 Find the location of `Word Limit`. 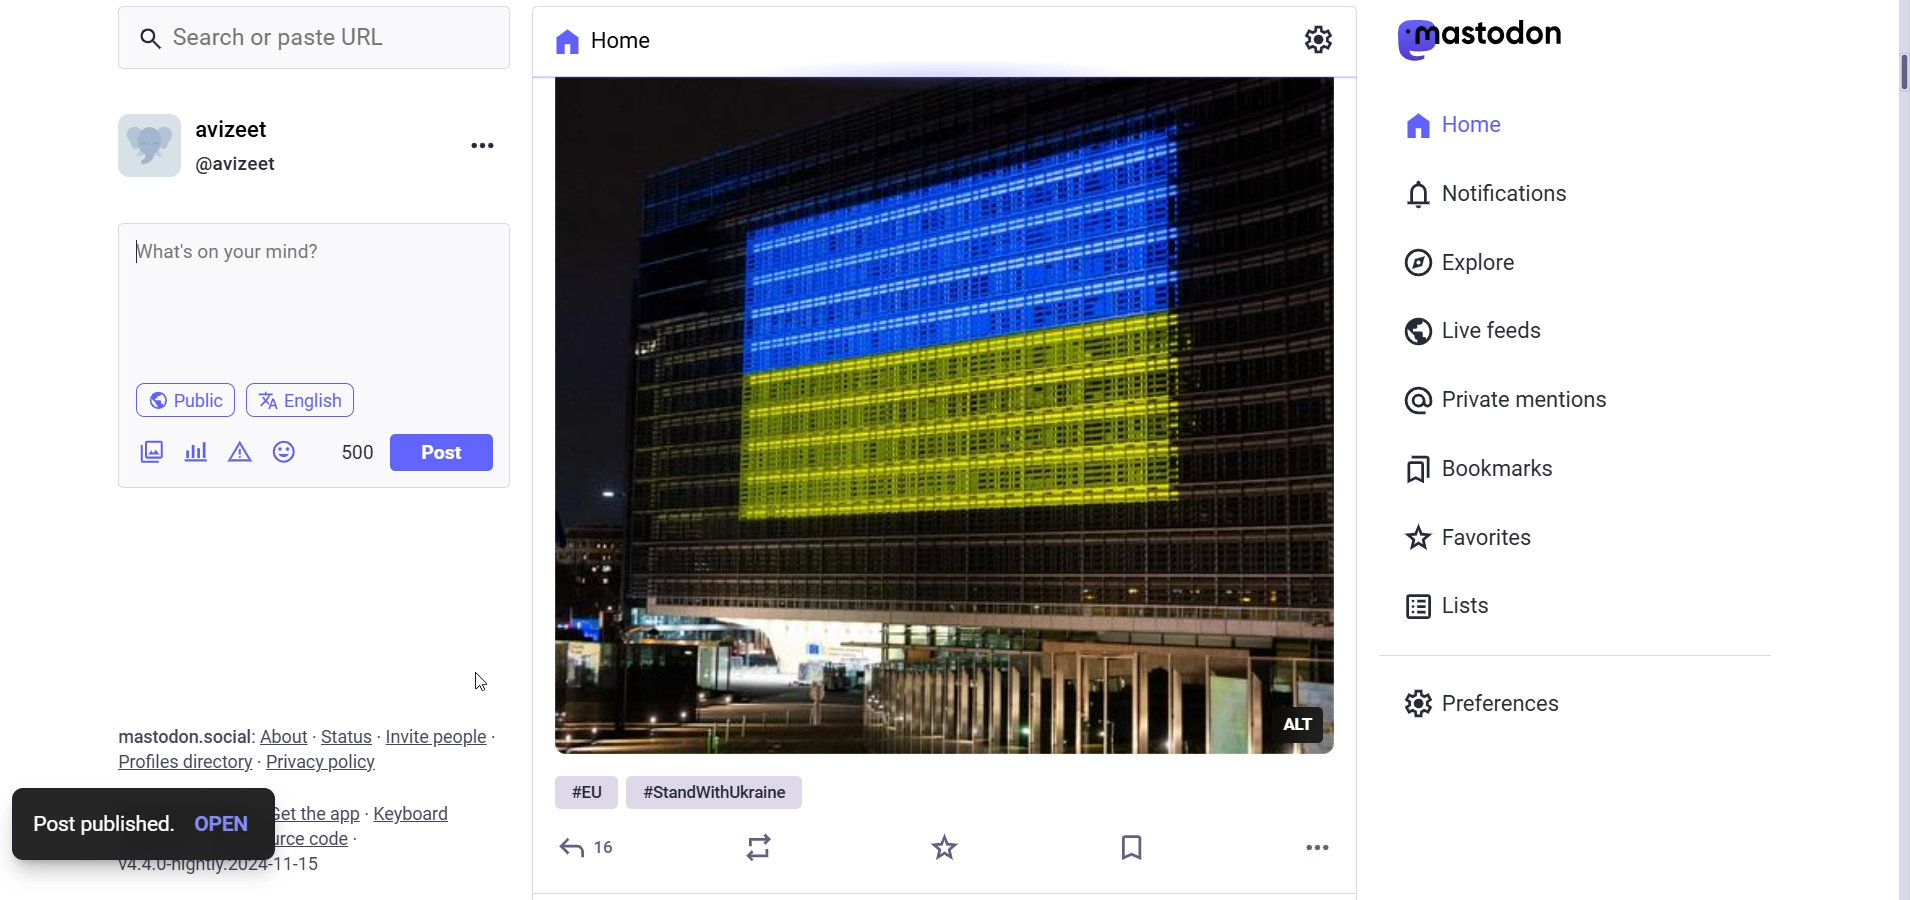

Word Limit is located at coordinates (356, 449).